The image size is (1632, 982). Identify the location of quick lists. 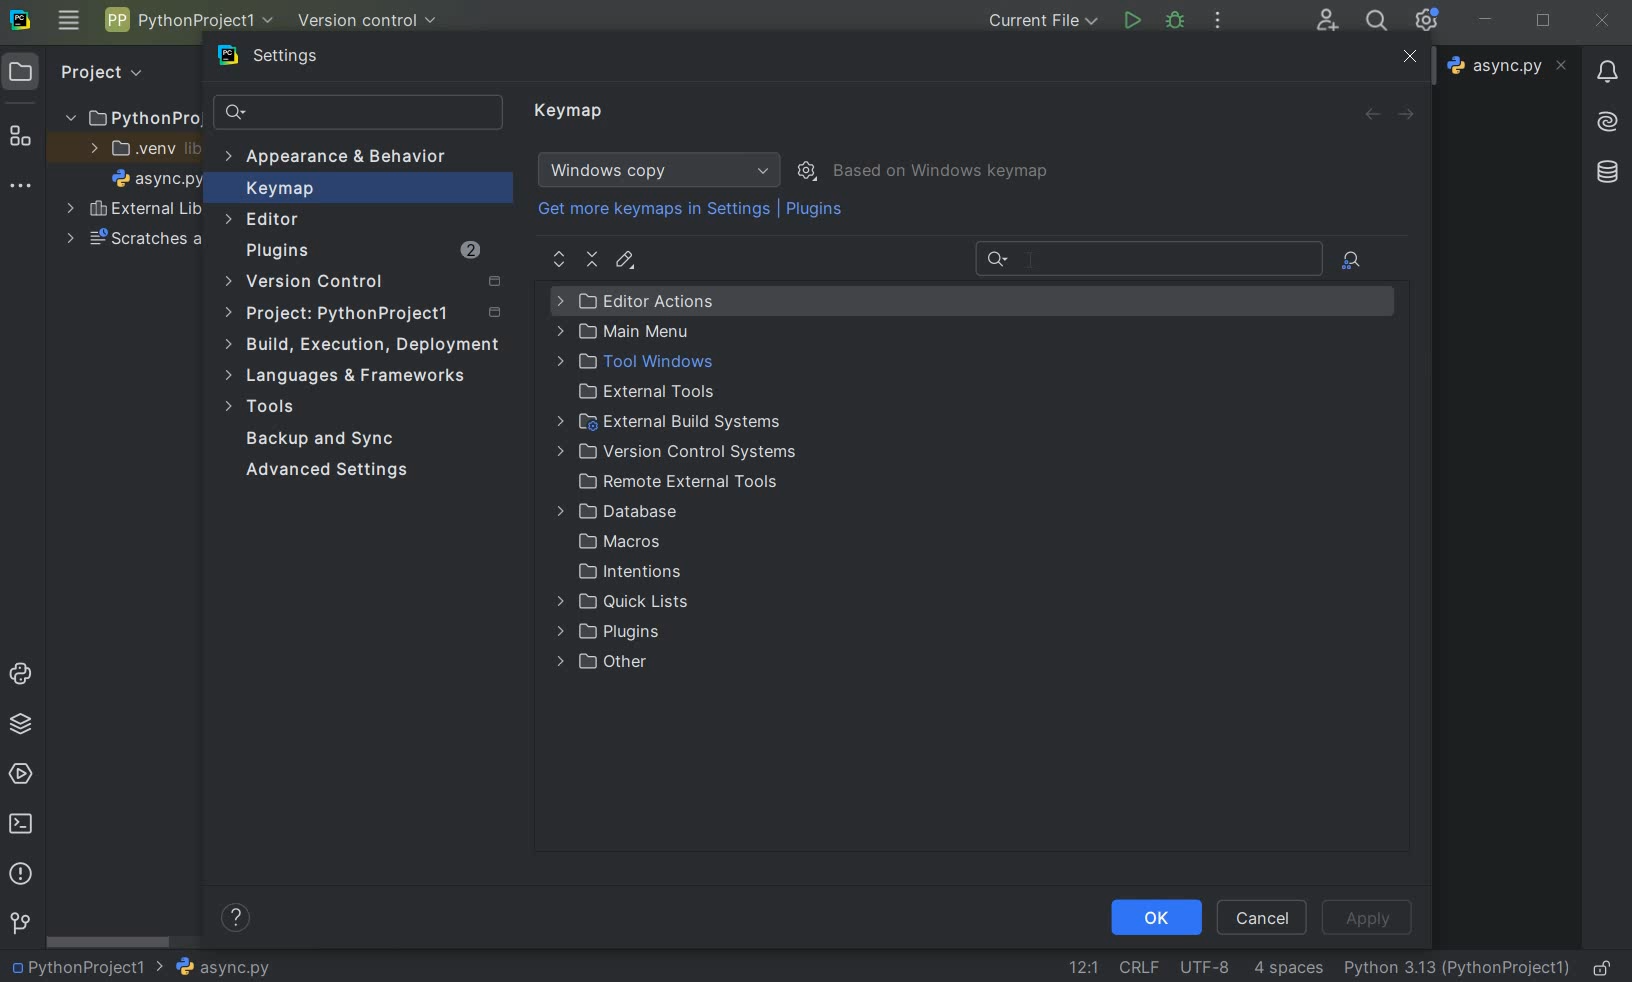
(606, 604).